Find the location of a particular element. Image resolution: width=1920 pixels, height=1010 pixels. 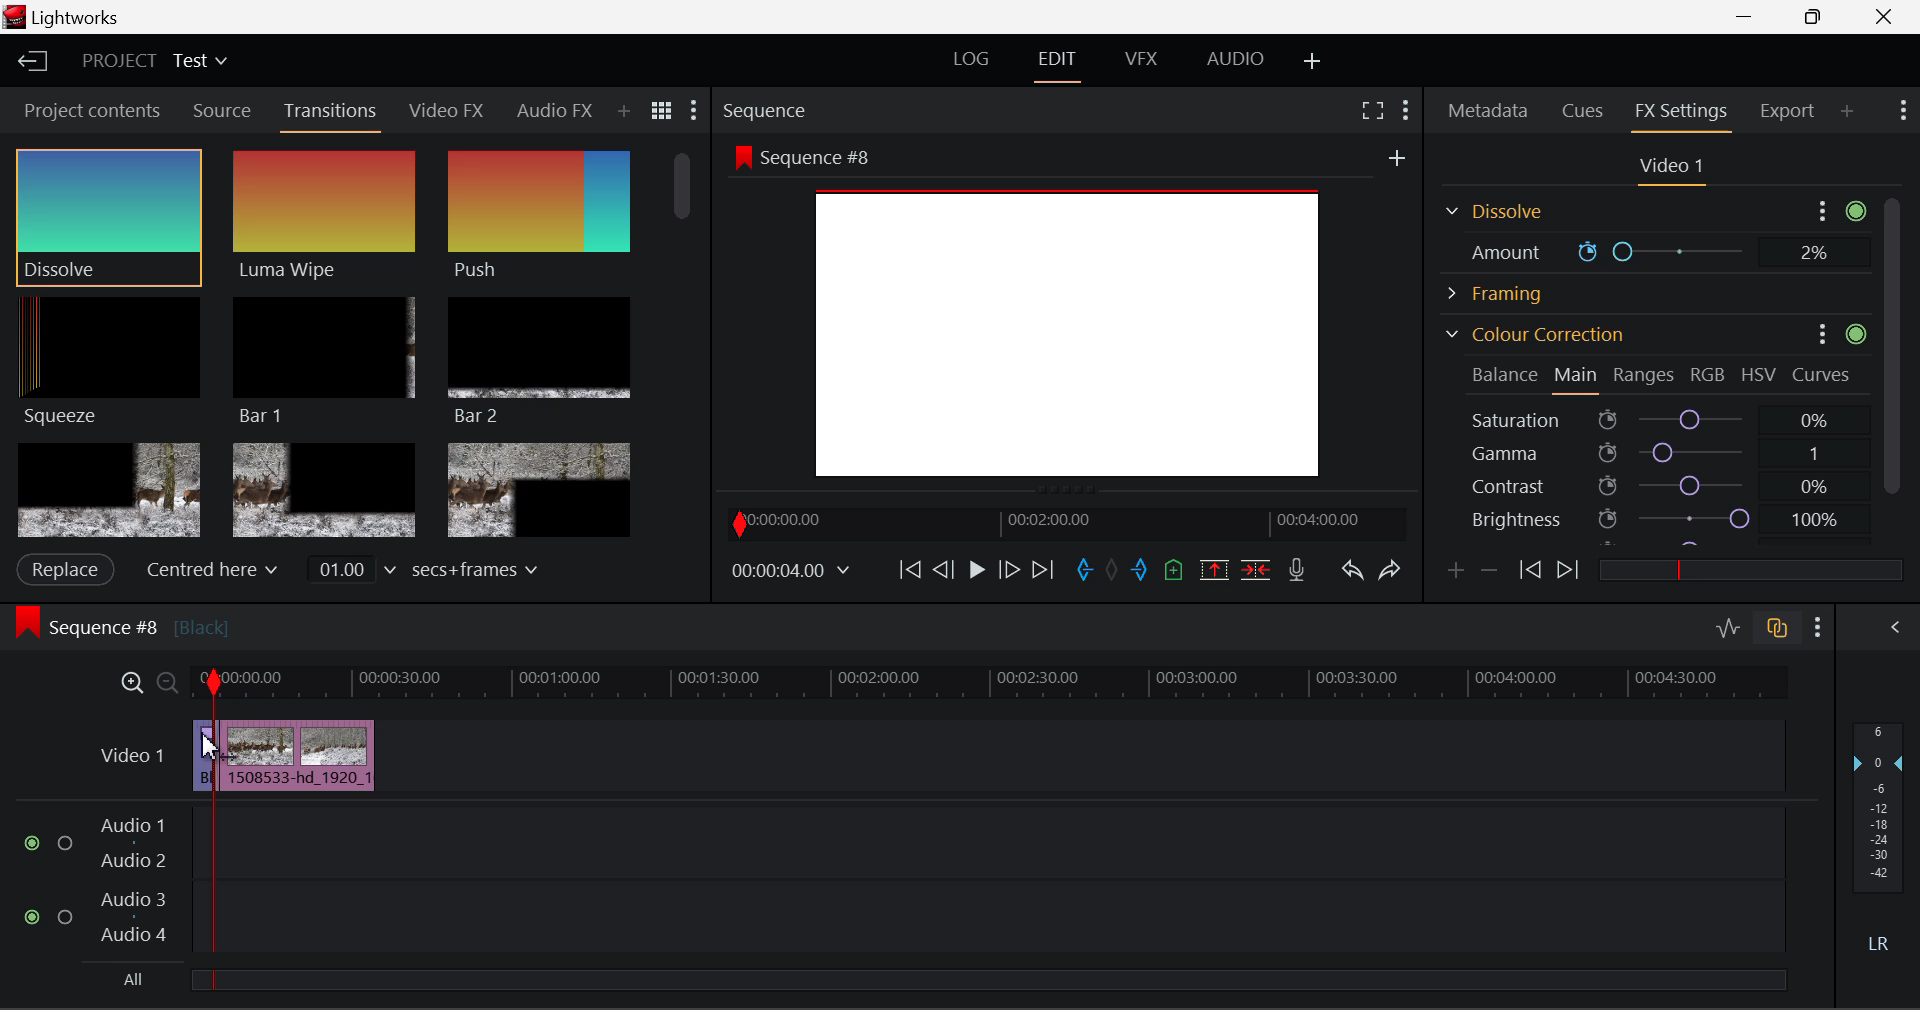

Add keyframe is located at coordinates (1452, 574).